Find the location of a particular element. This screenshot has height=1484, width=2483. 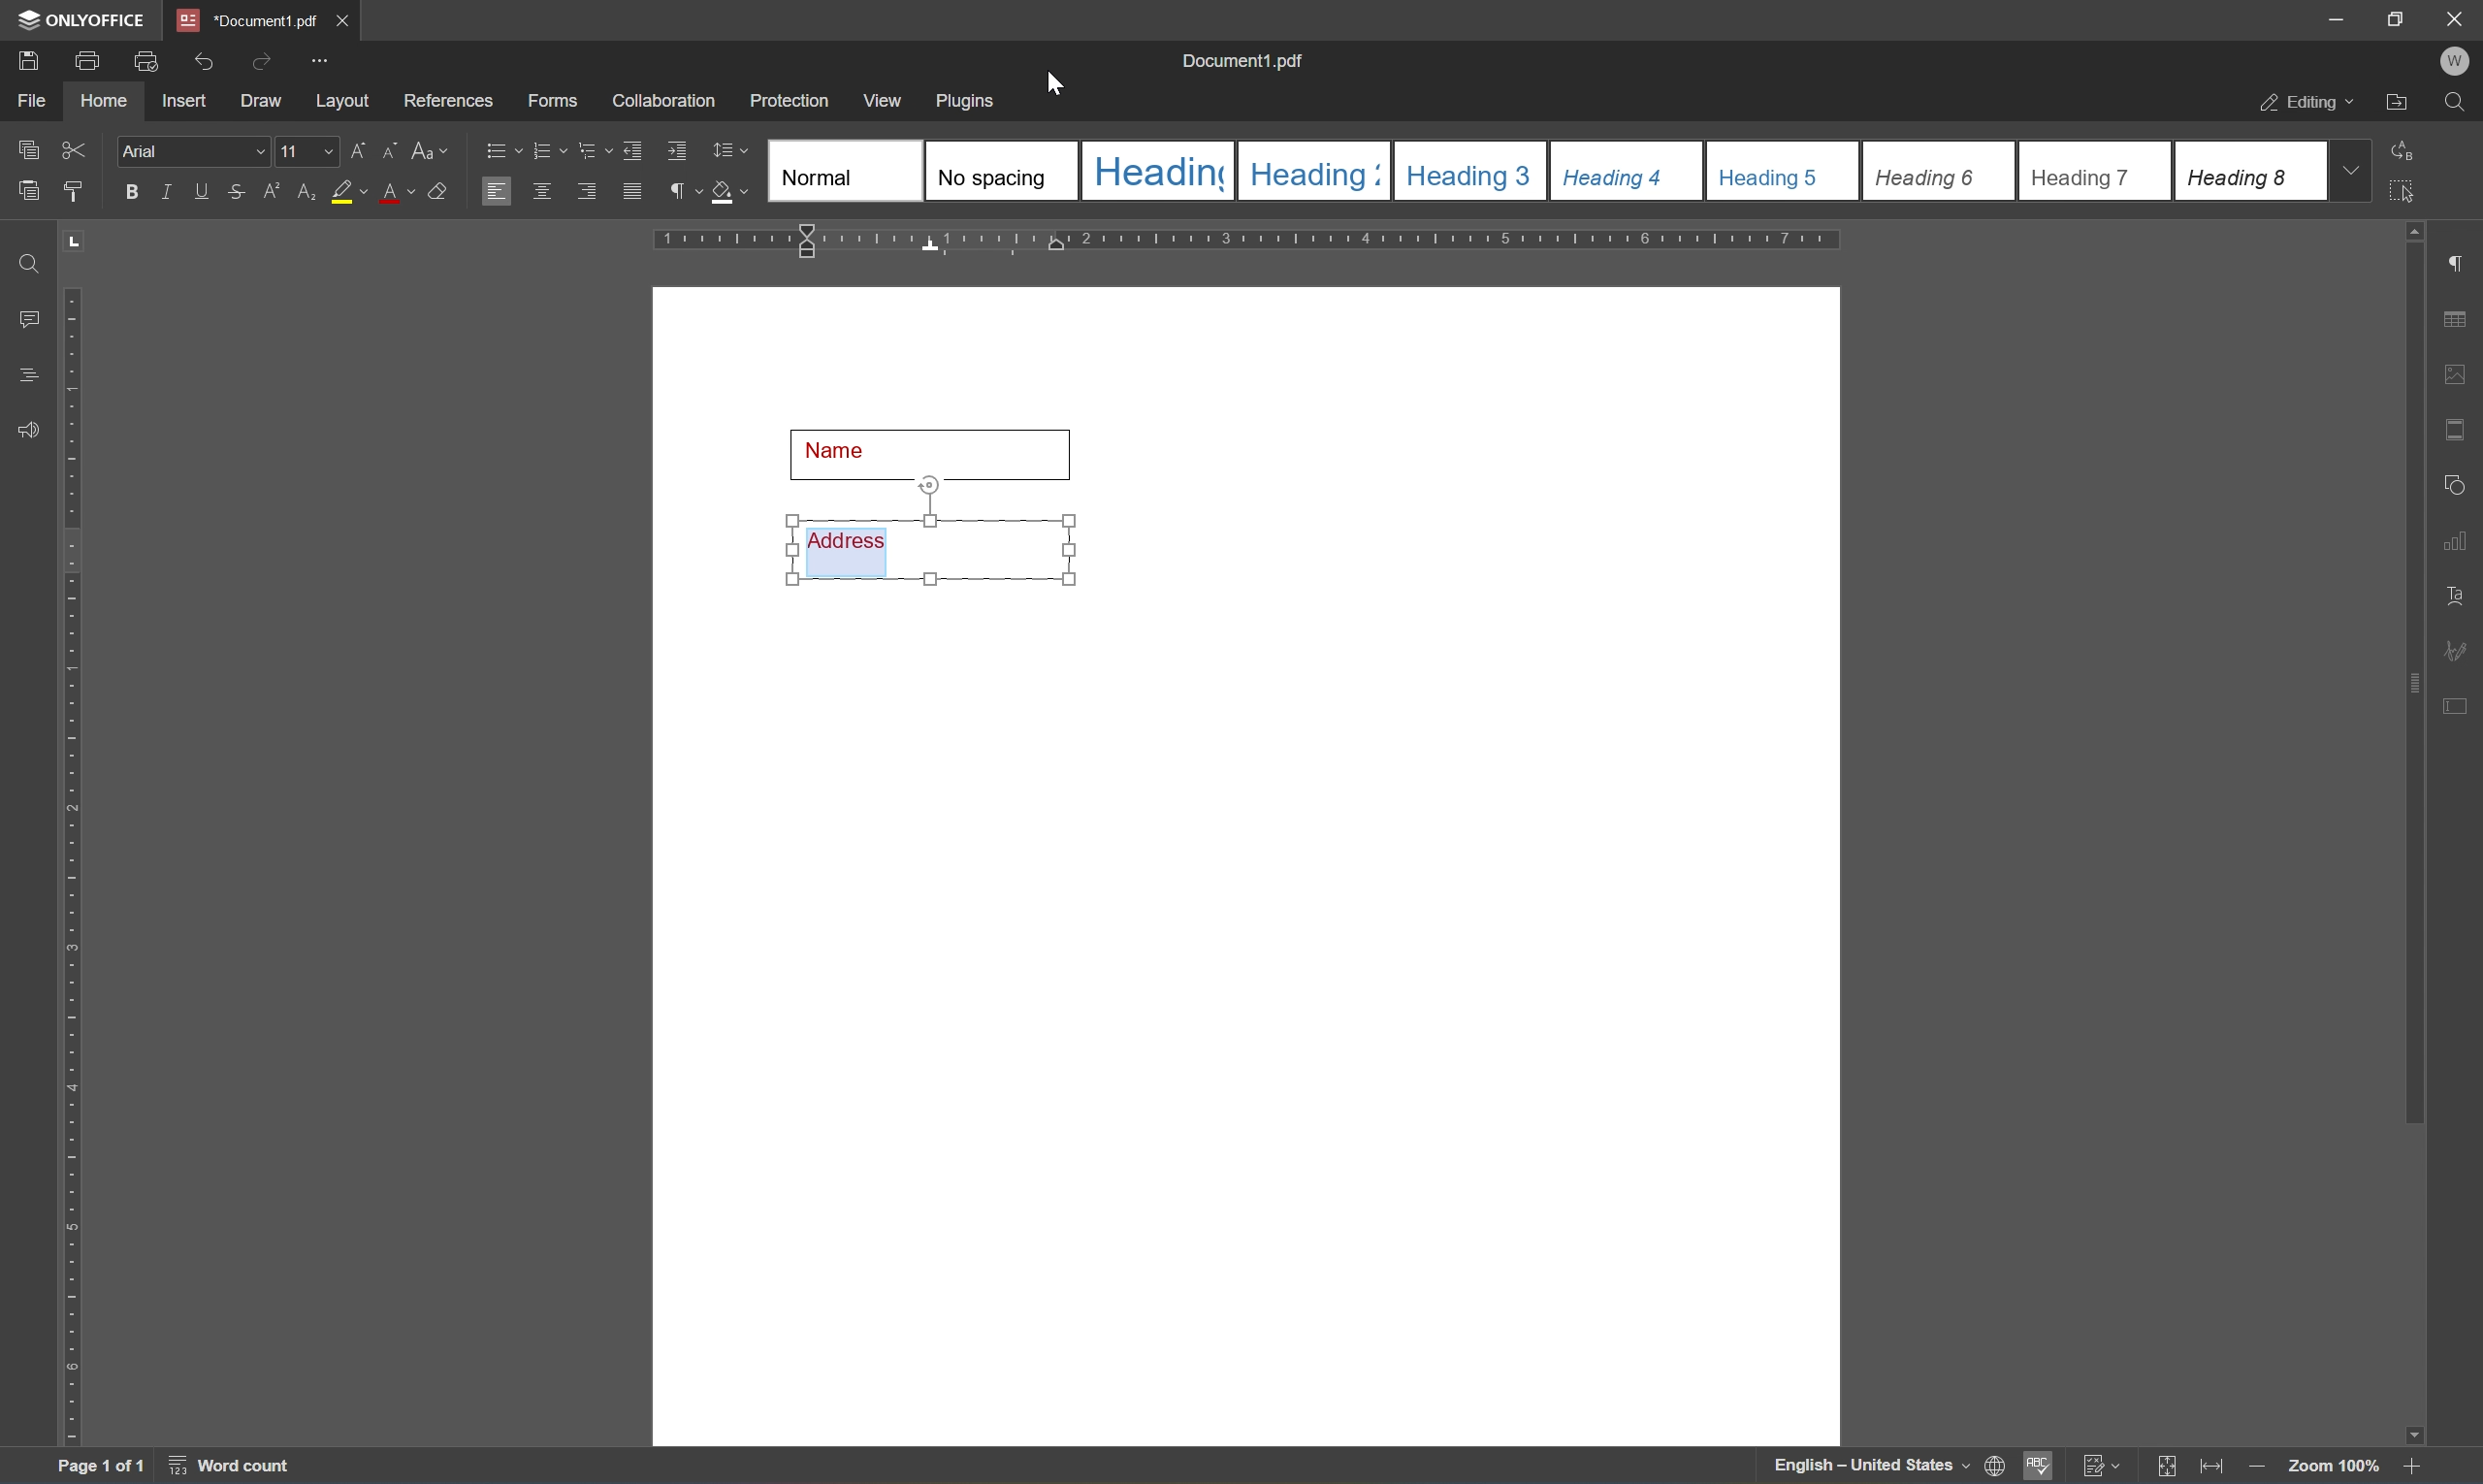

zoom in is located at coordinates (2253, 1467).